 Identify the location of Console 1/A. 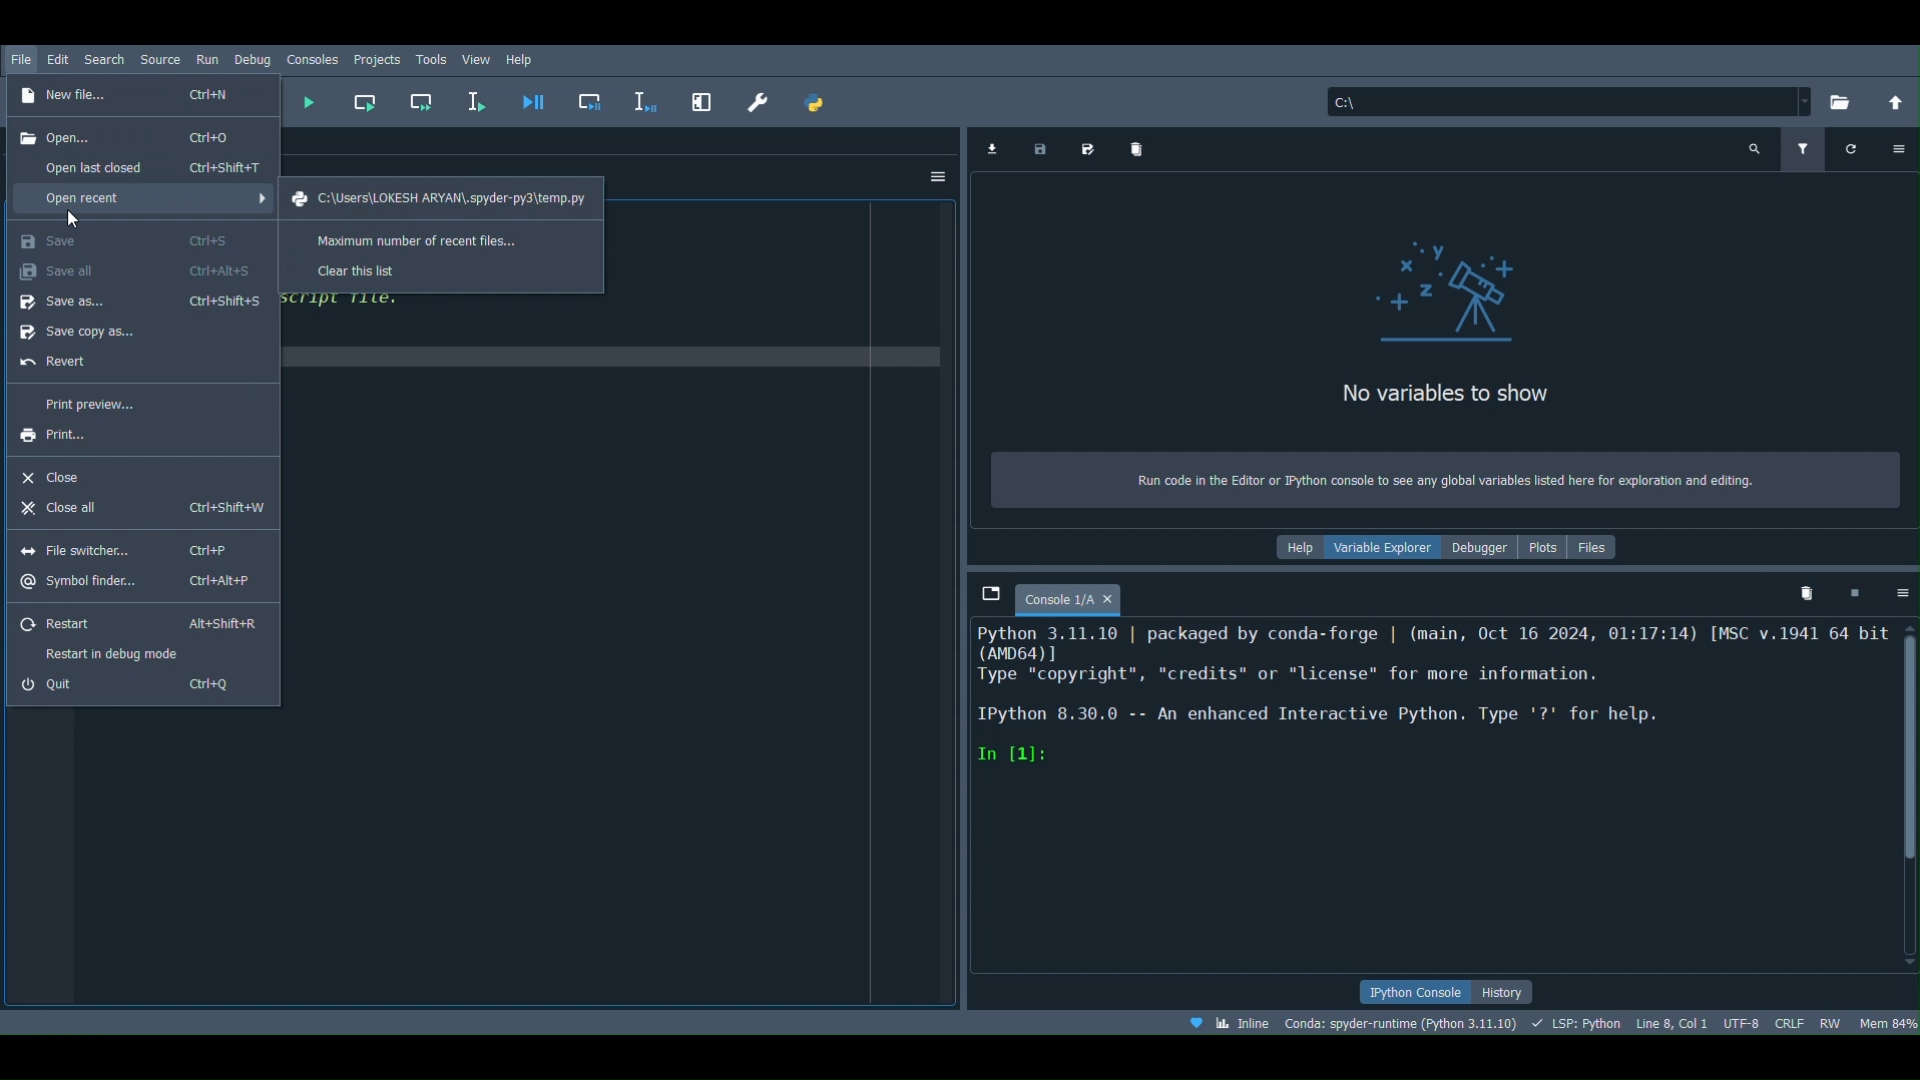
(1052, 600).